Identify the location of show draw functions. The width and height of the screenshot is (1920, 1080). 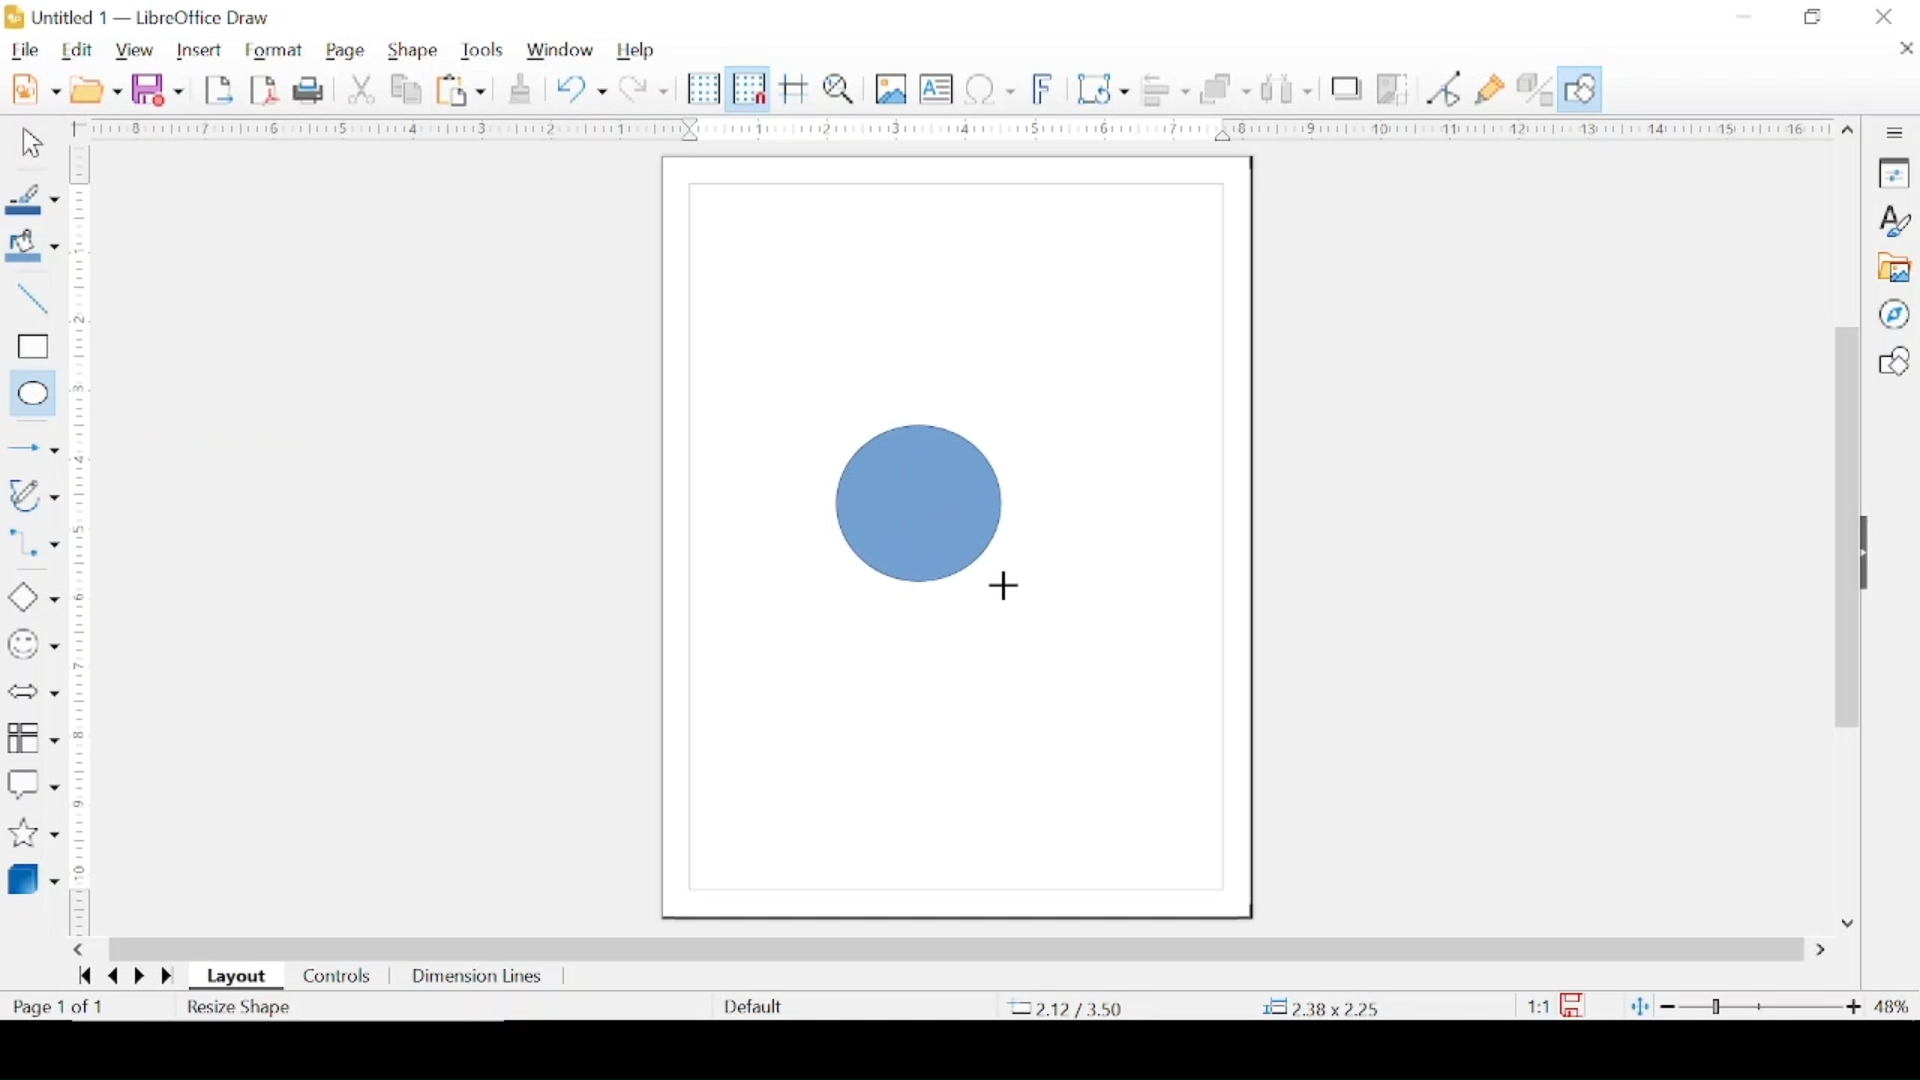
(1583, 89).